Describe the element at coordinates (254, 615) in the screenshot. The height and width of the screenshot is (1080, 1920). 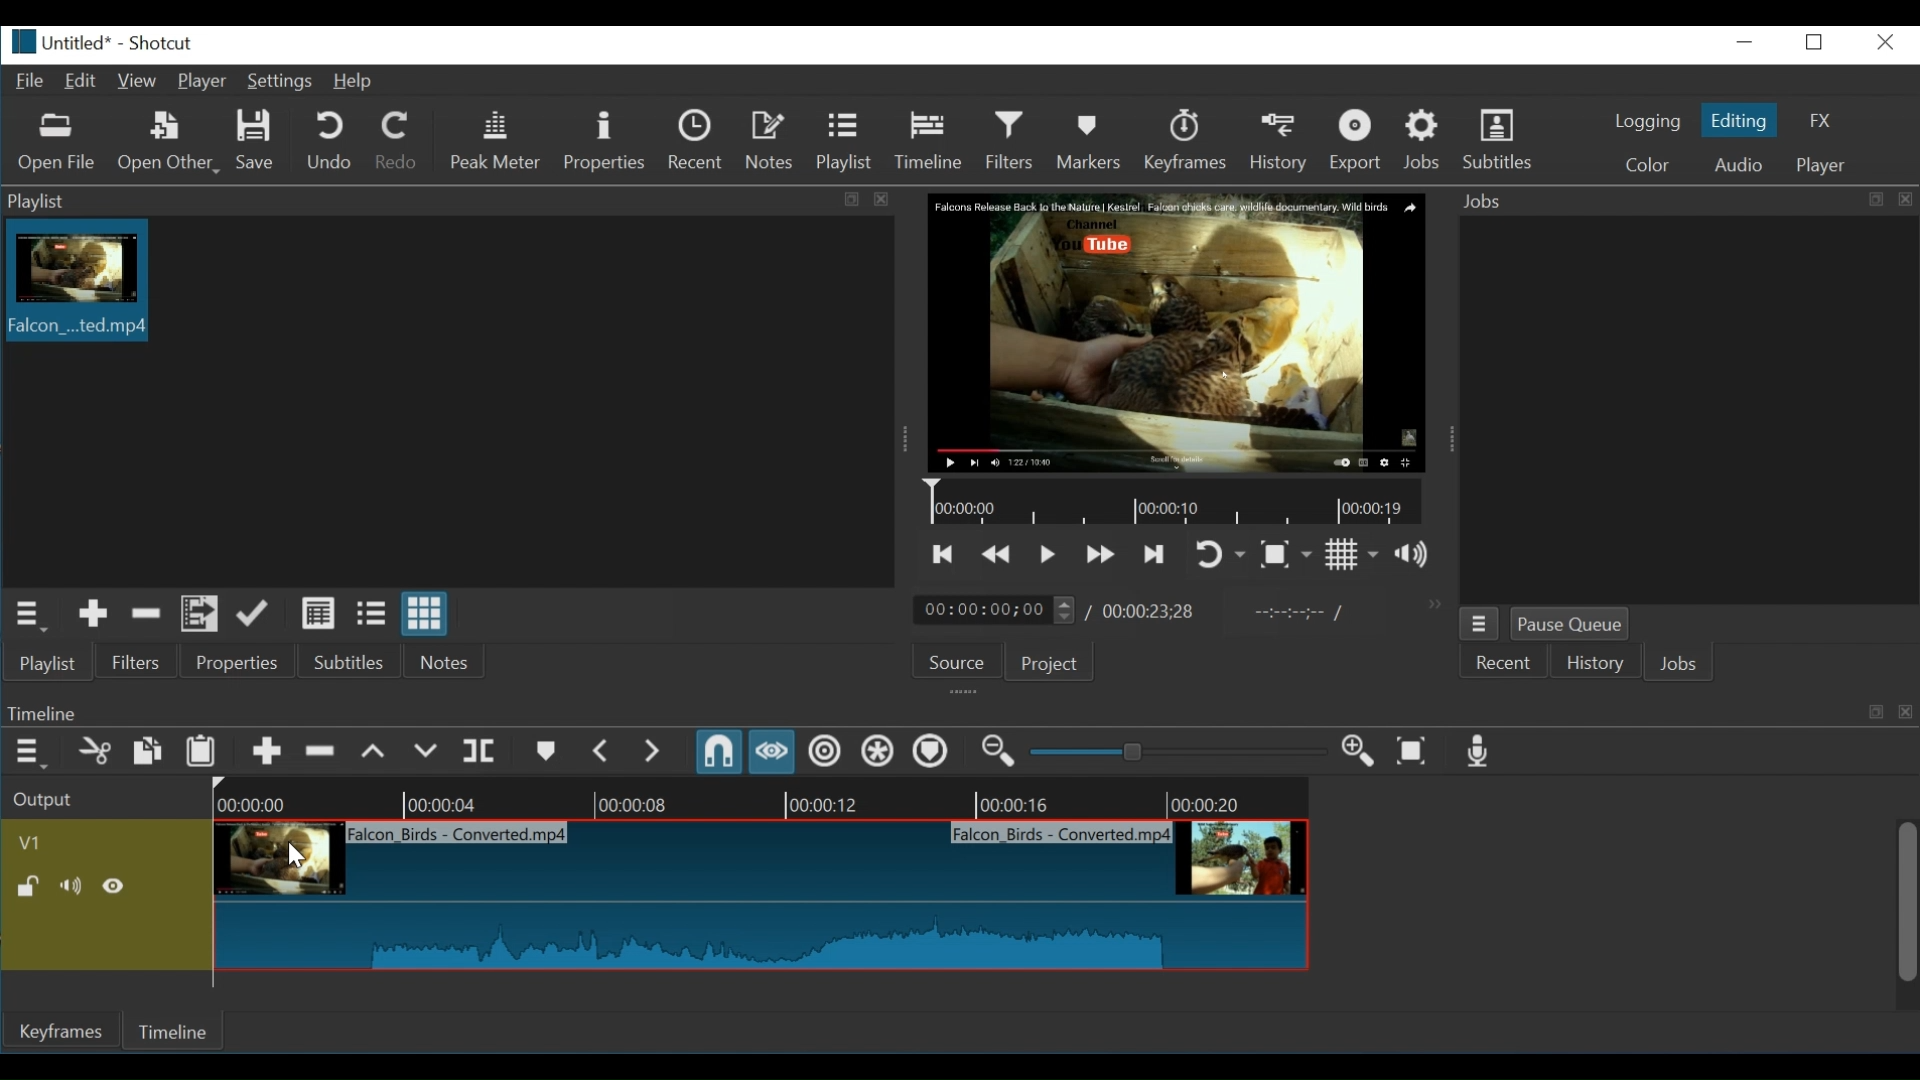
I see `Update` at that location.